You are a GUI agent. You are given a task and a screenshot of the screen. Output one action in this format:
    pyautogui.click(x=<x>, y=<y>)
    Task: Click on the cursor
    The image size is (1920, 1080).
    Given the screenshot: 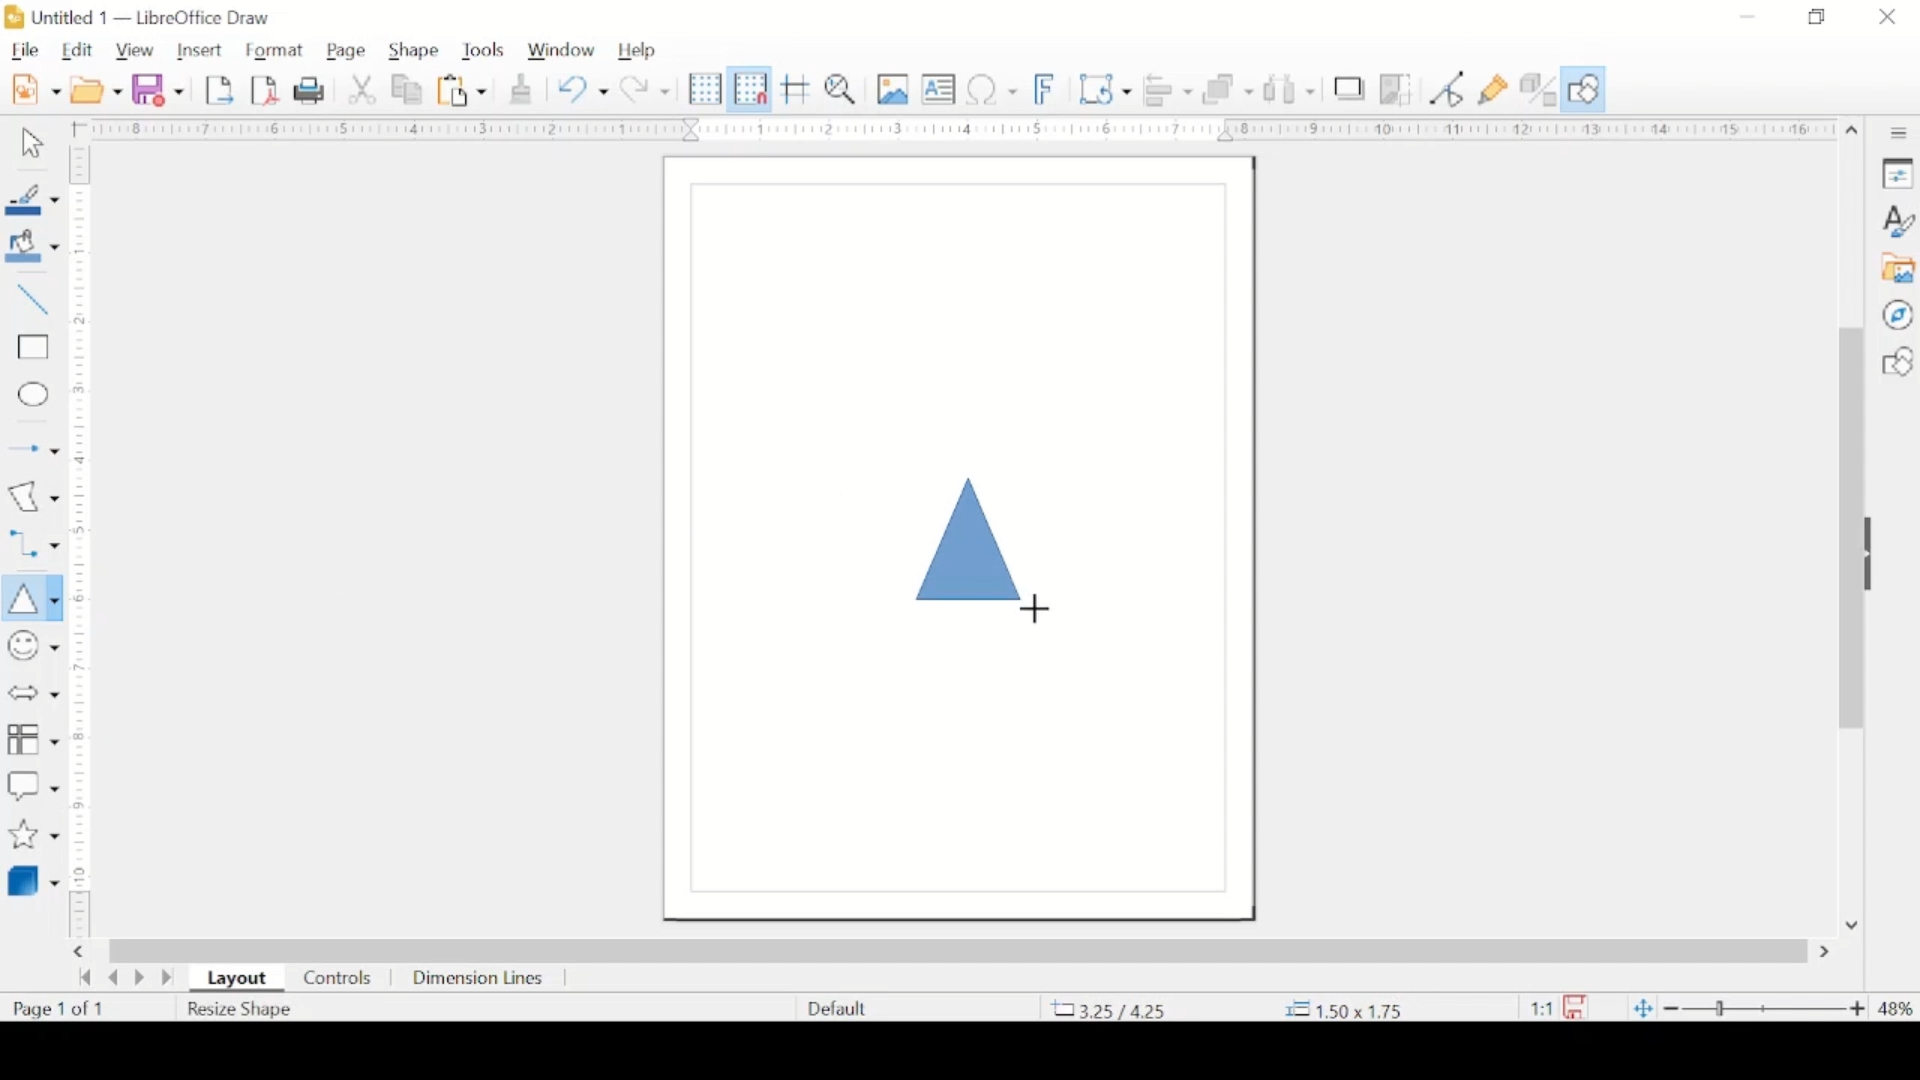 What is the action you would take?
    pyautogui.click(x=1040, y=612)
    